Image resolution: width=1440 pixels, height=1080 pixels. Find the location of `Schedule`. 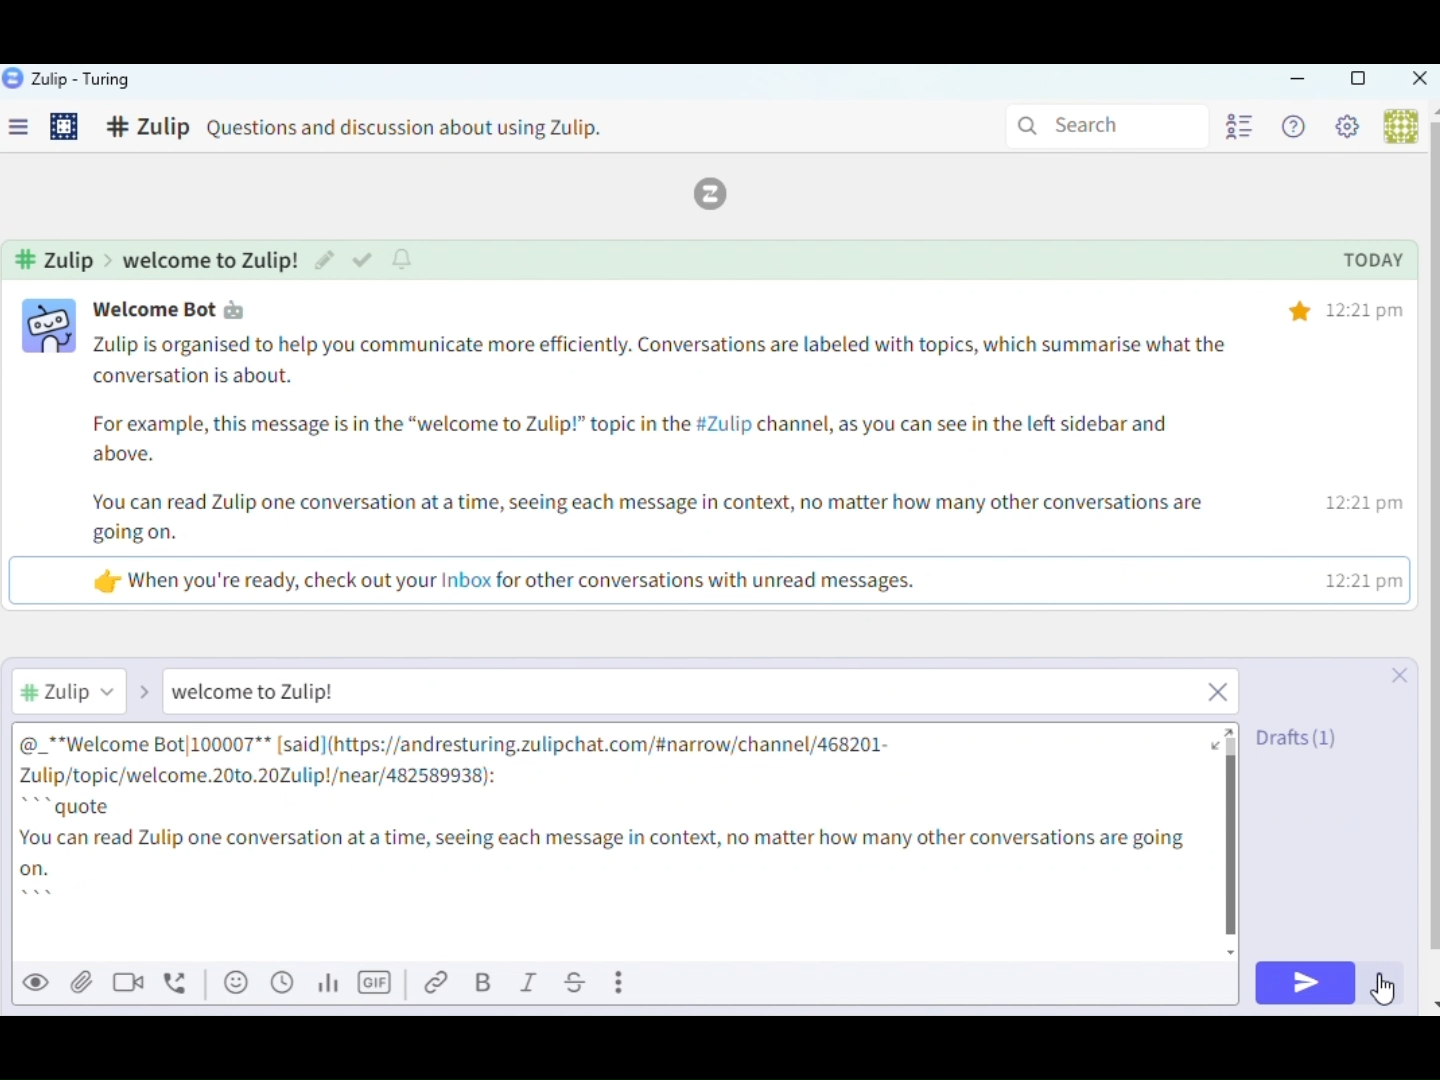

Schedule is located at coordinates (283, 983).